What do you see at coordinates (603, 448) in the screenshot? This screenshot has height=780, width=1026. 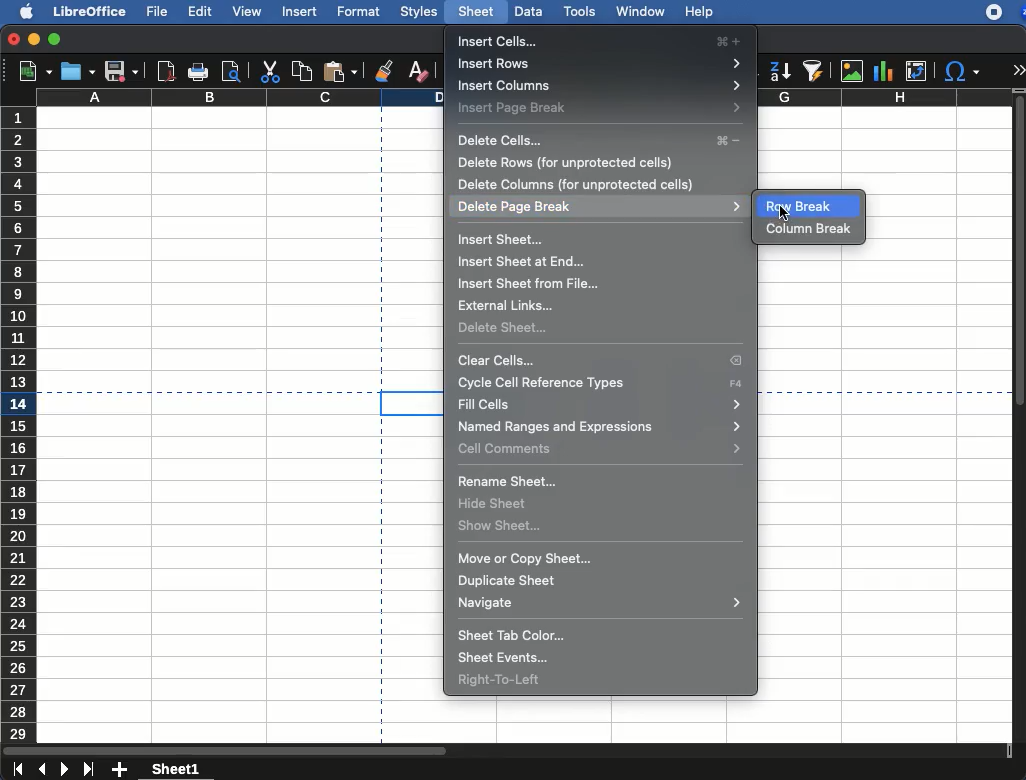 I see `cell comments` at bounding box center [603, 448].